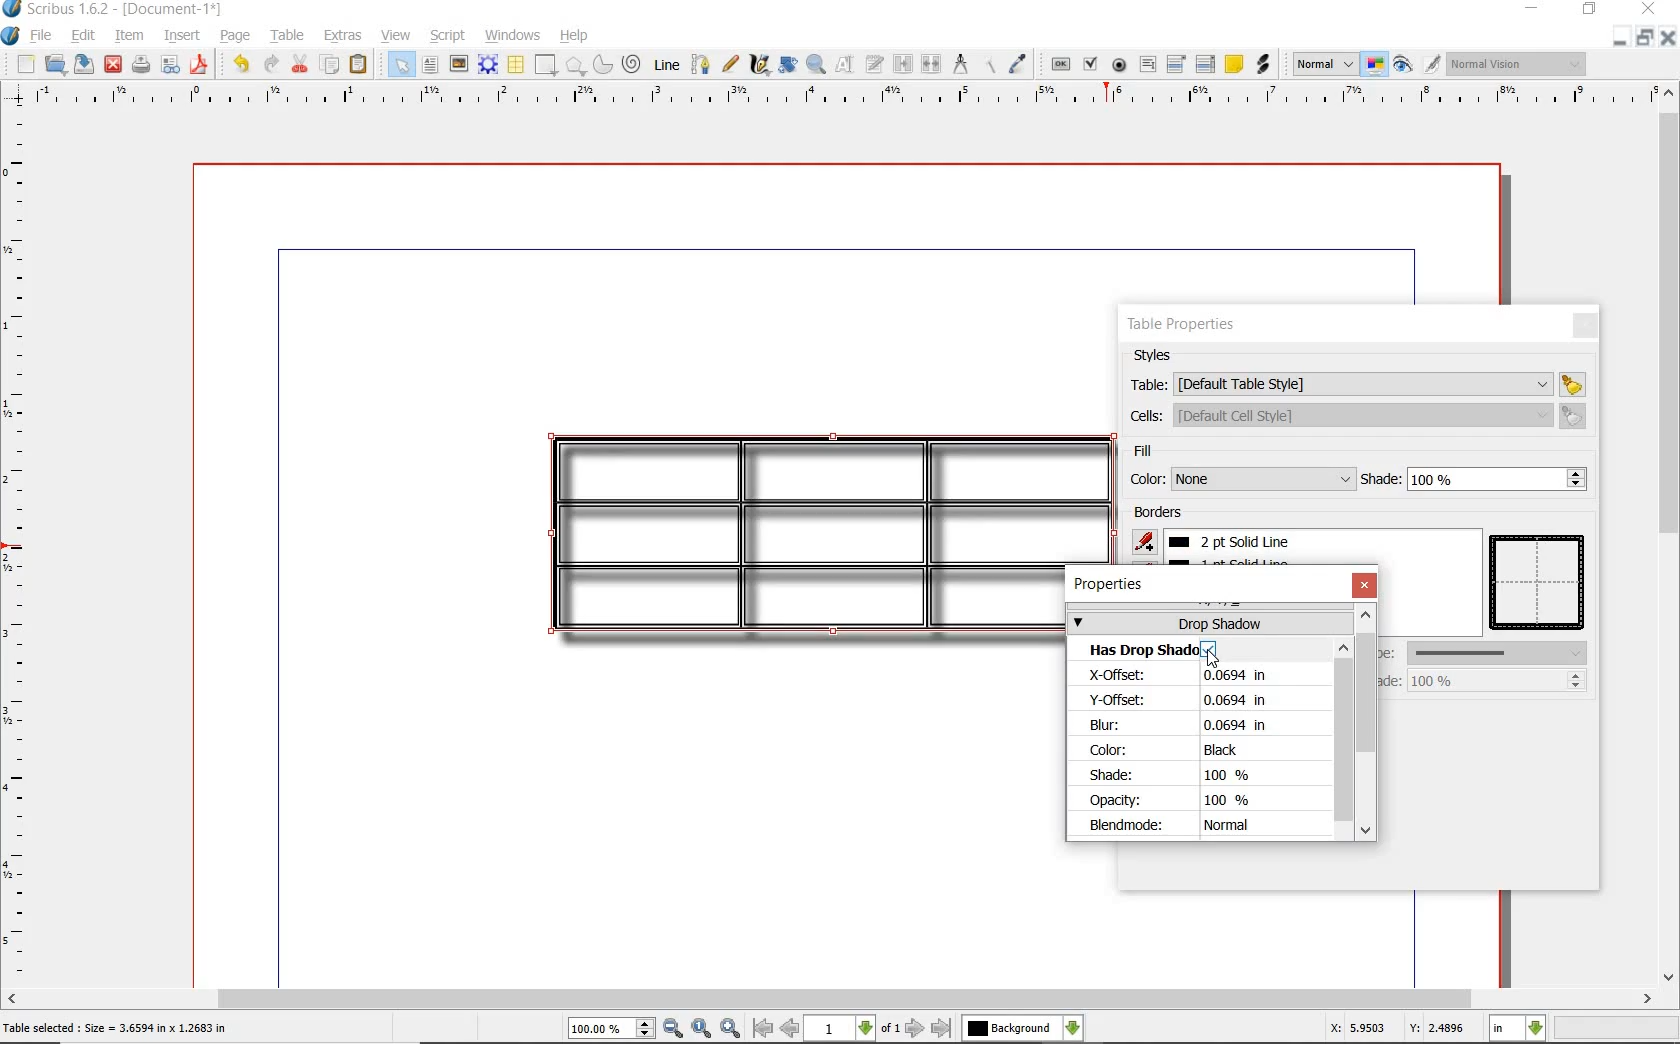 This screenshot has height=1044, width=1680. I want to click on blendmode: normal, so click(1191, 826).